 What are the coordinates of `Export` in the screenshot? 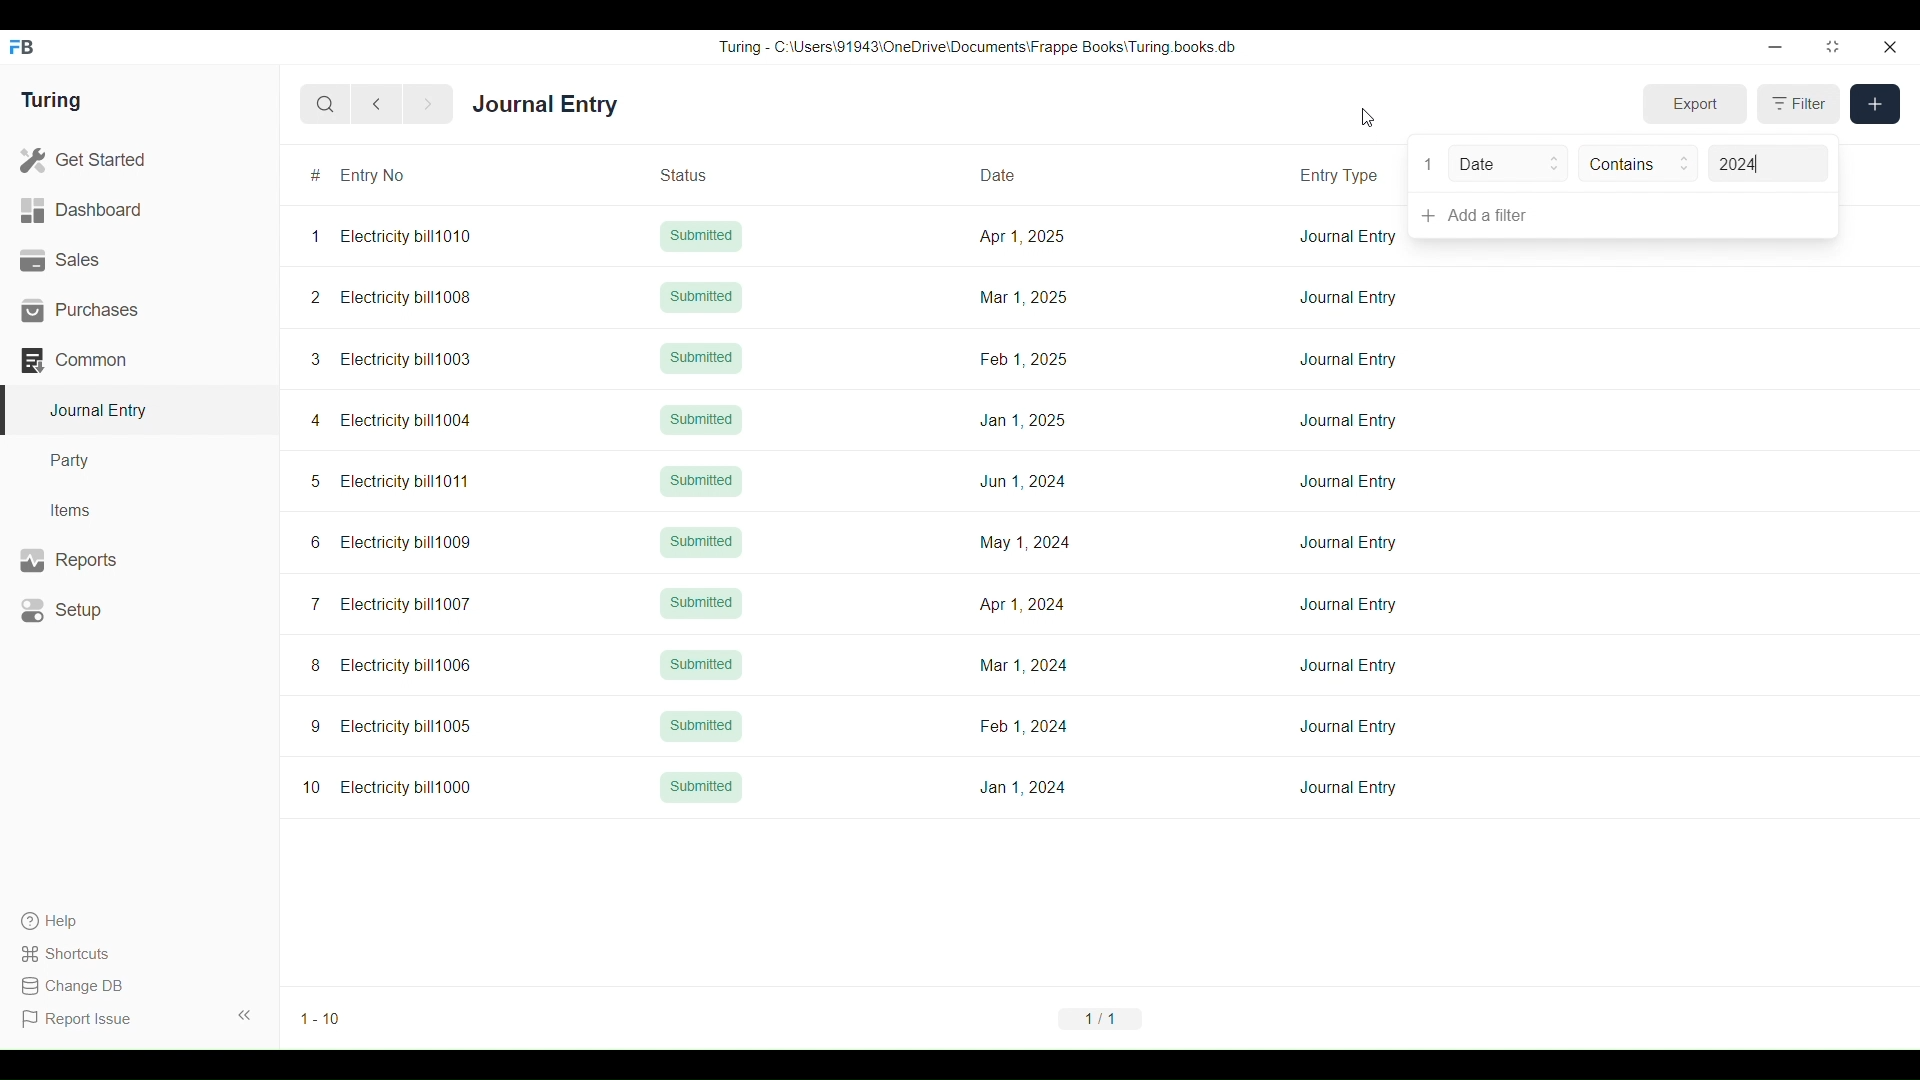 It's located at (1696, 104).